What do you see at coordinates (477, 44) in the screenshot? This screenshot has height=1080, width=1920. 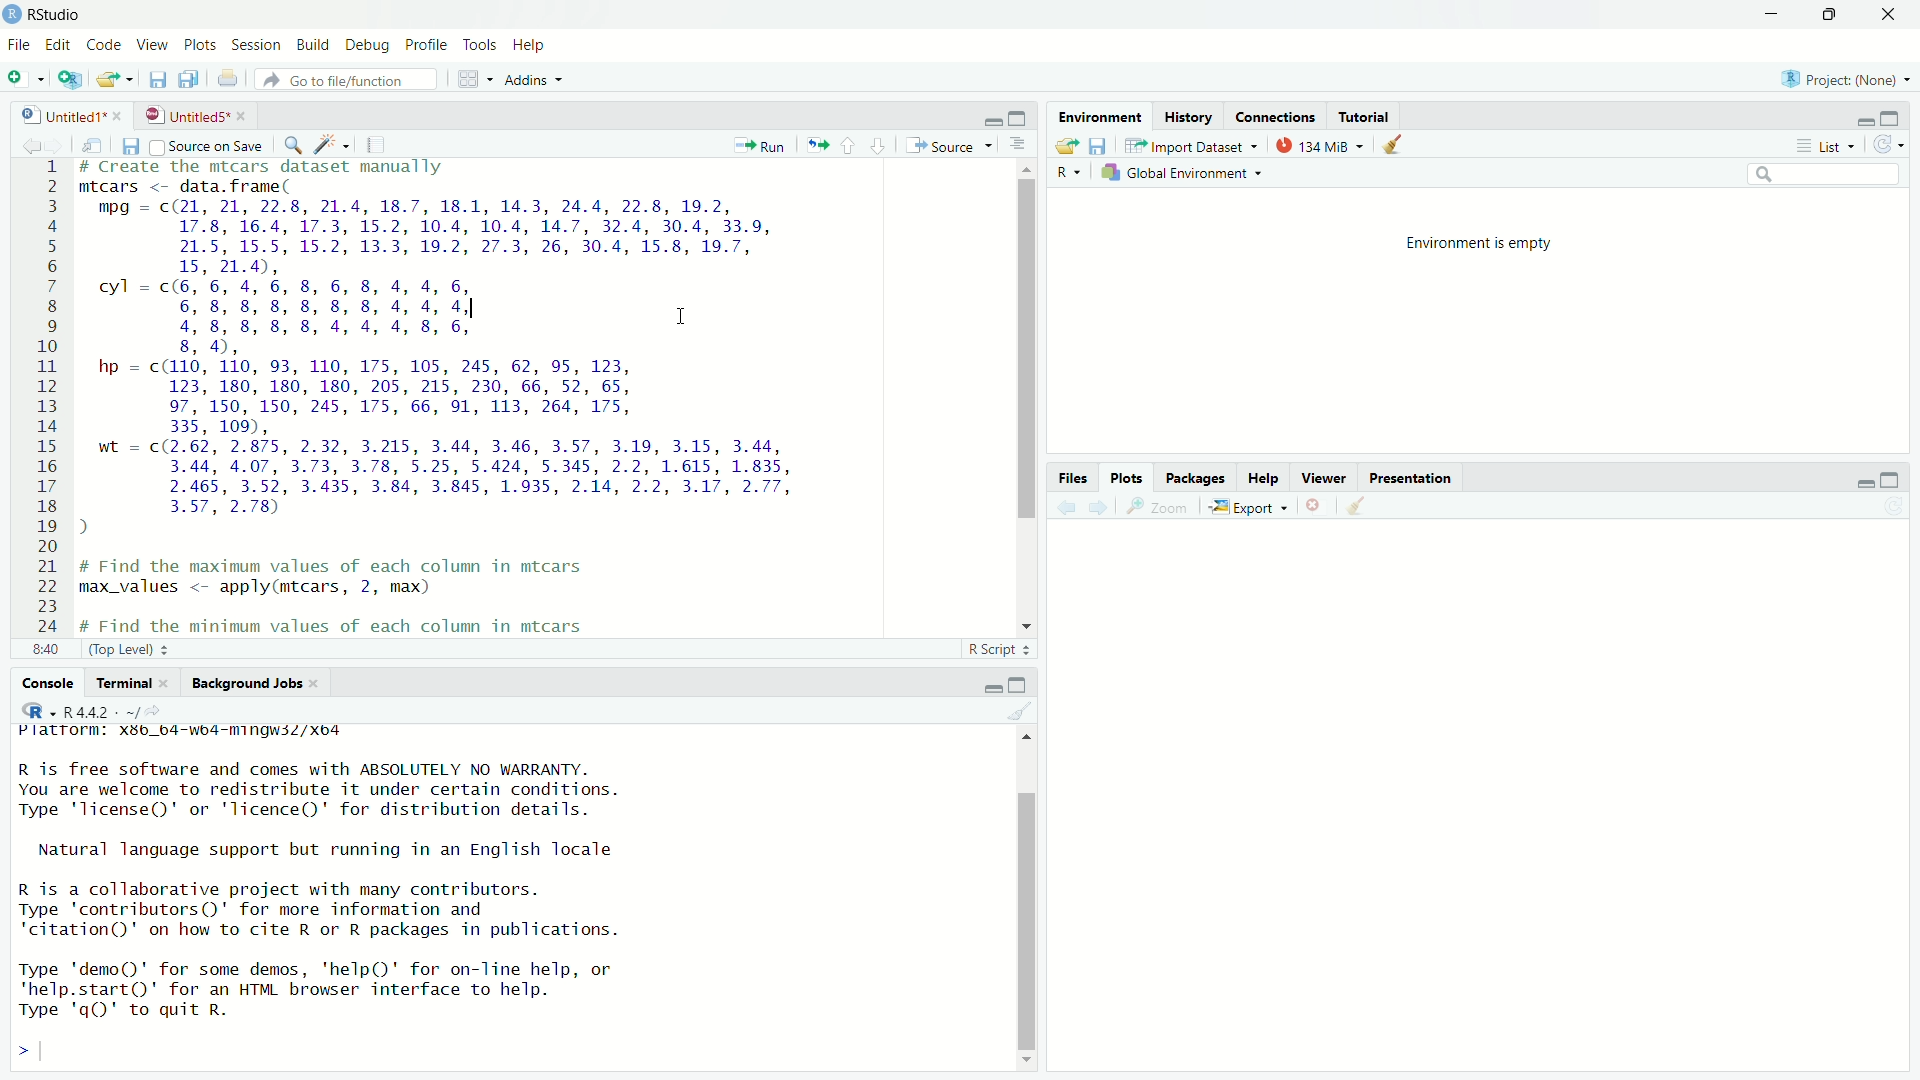 I see `Tools` at bounding box center [477, 44].